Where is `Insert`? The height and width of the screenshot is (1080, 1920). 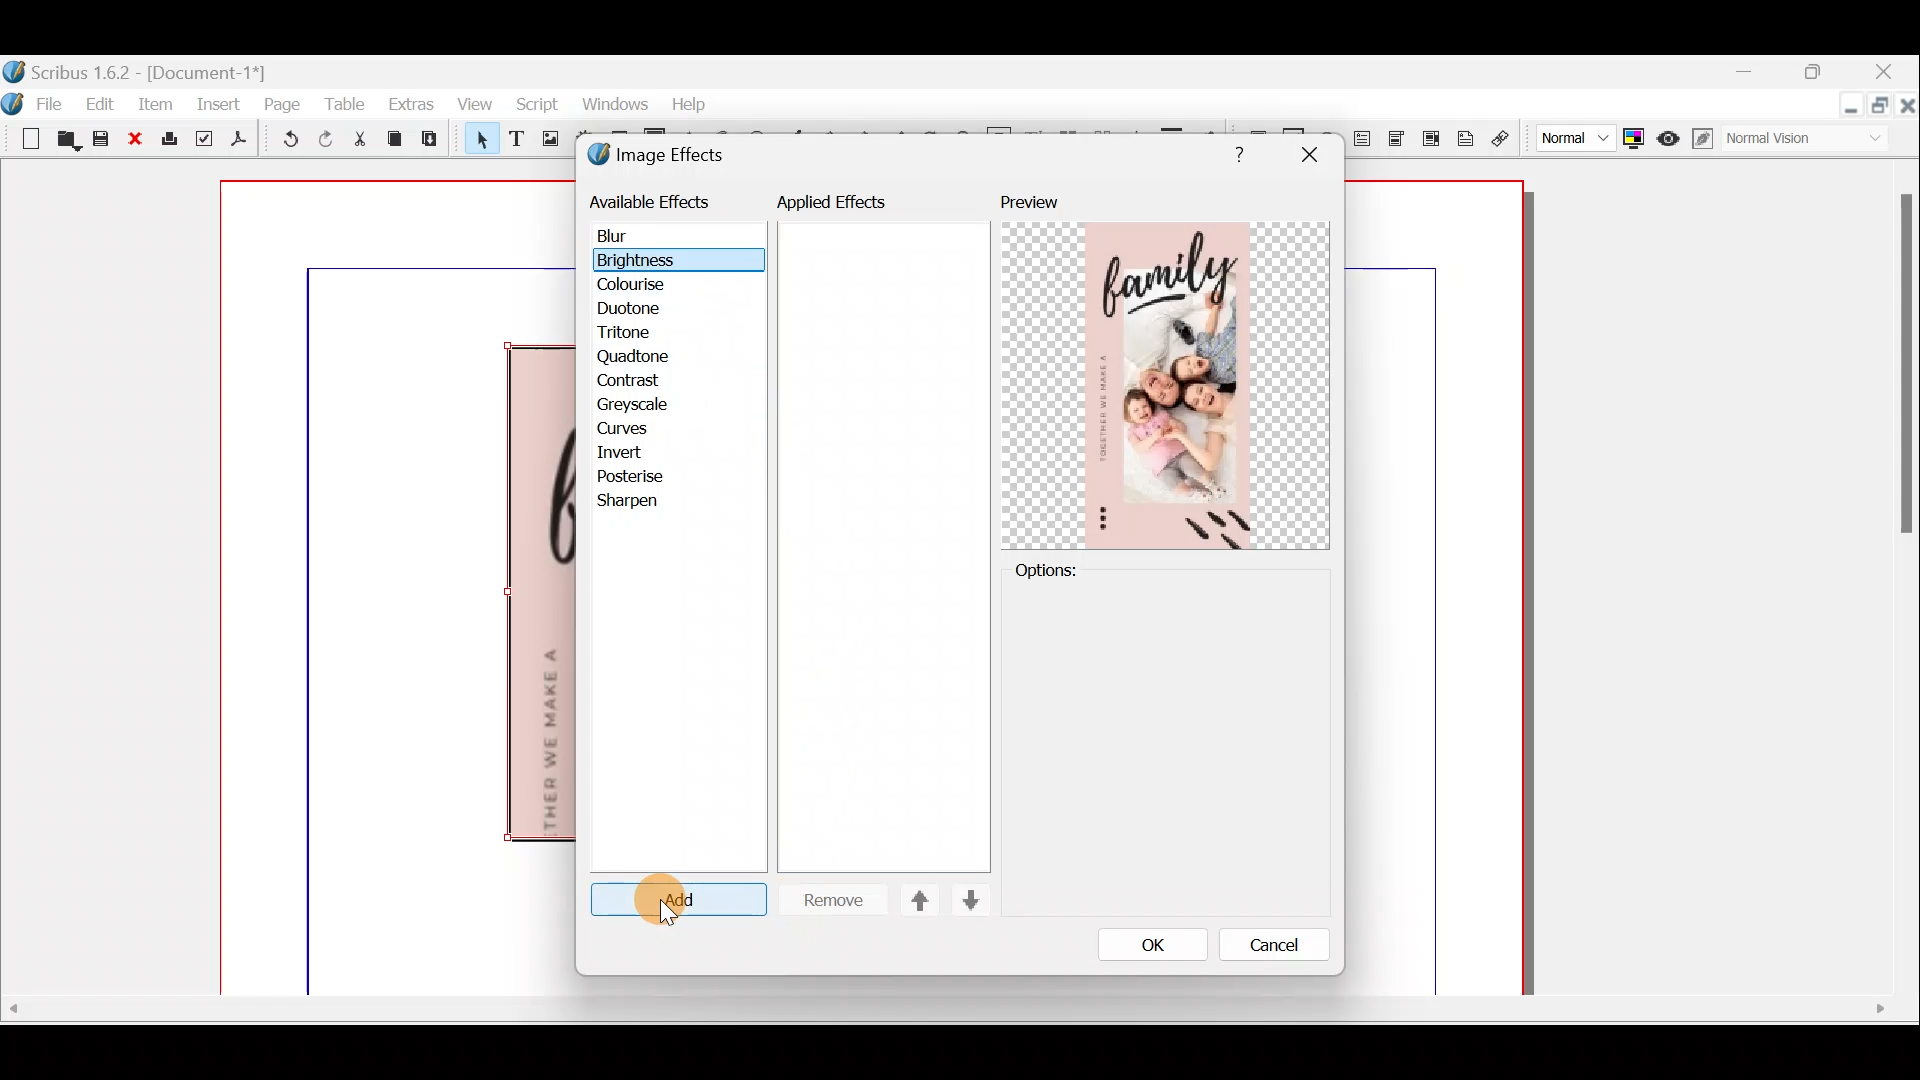
Insert is located at coordinates (220, 103).